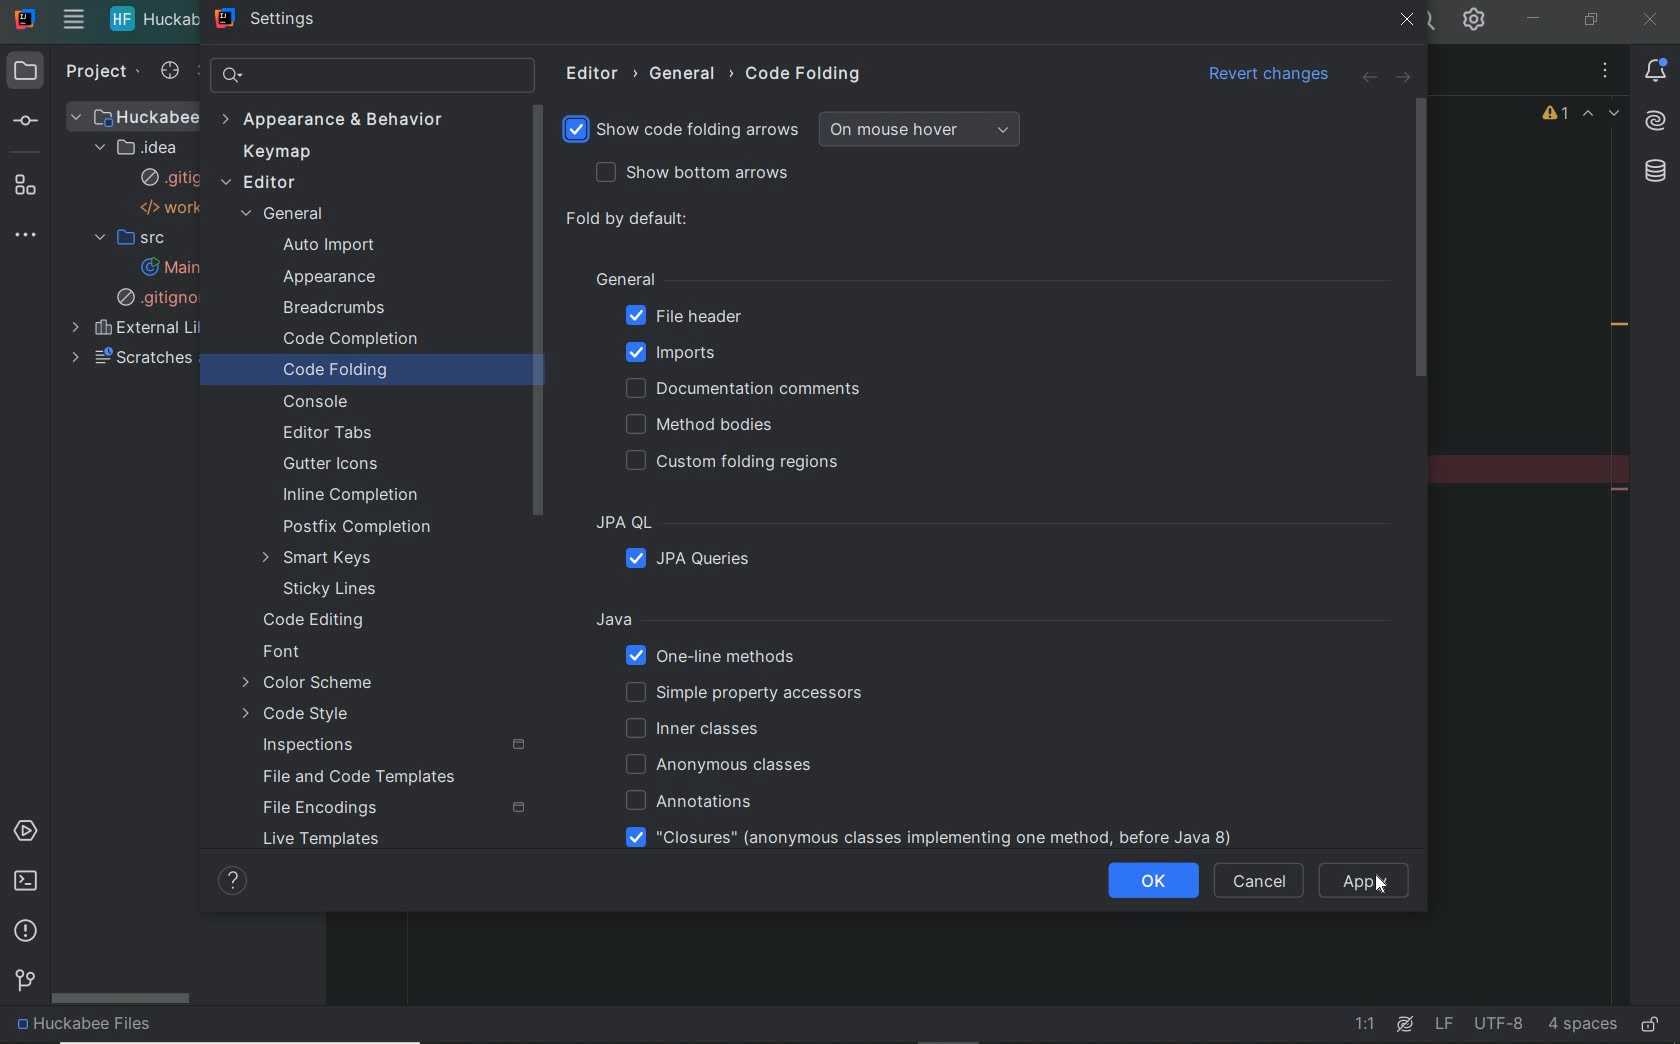  What do you see at coordinates (312, 684) in the screenshot?
I see `color scheme` at bounding box center [312, 684].